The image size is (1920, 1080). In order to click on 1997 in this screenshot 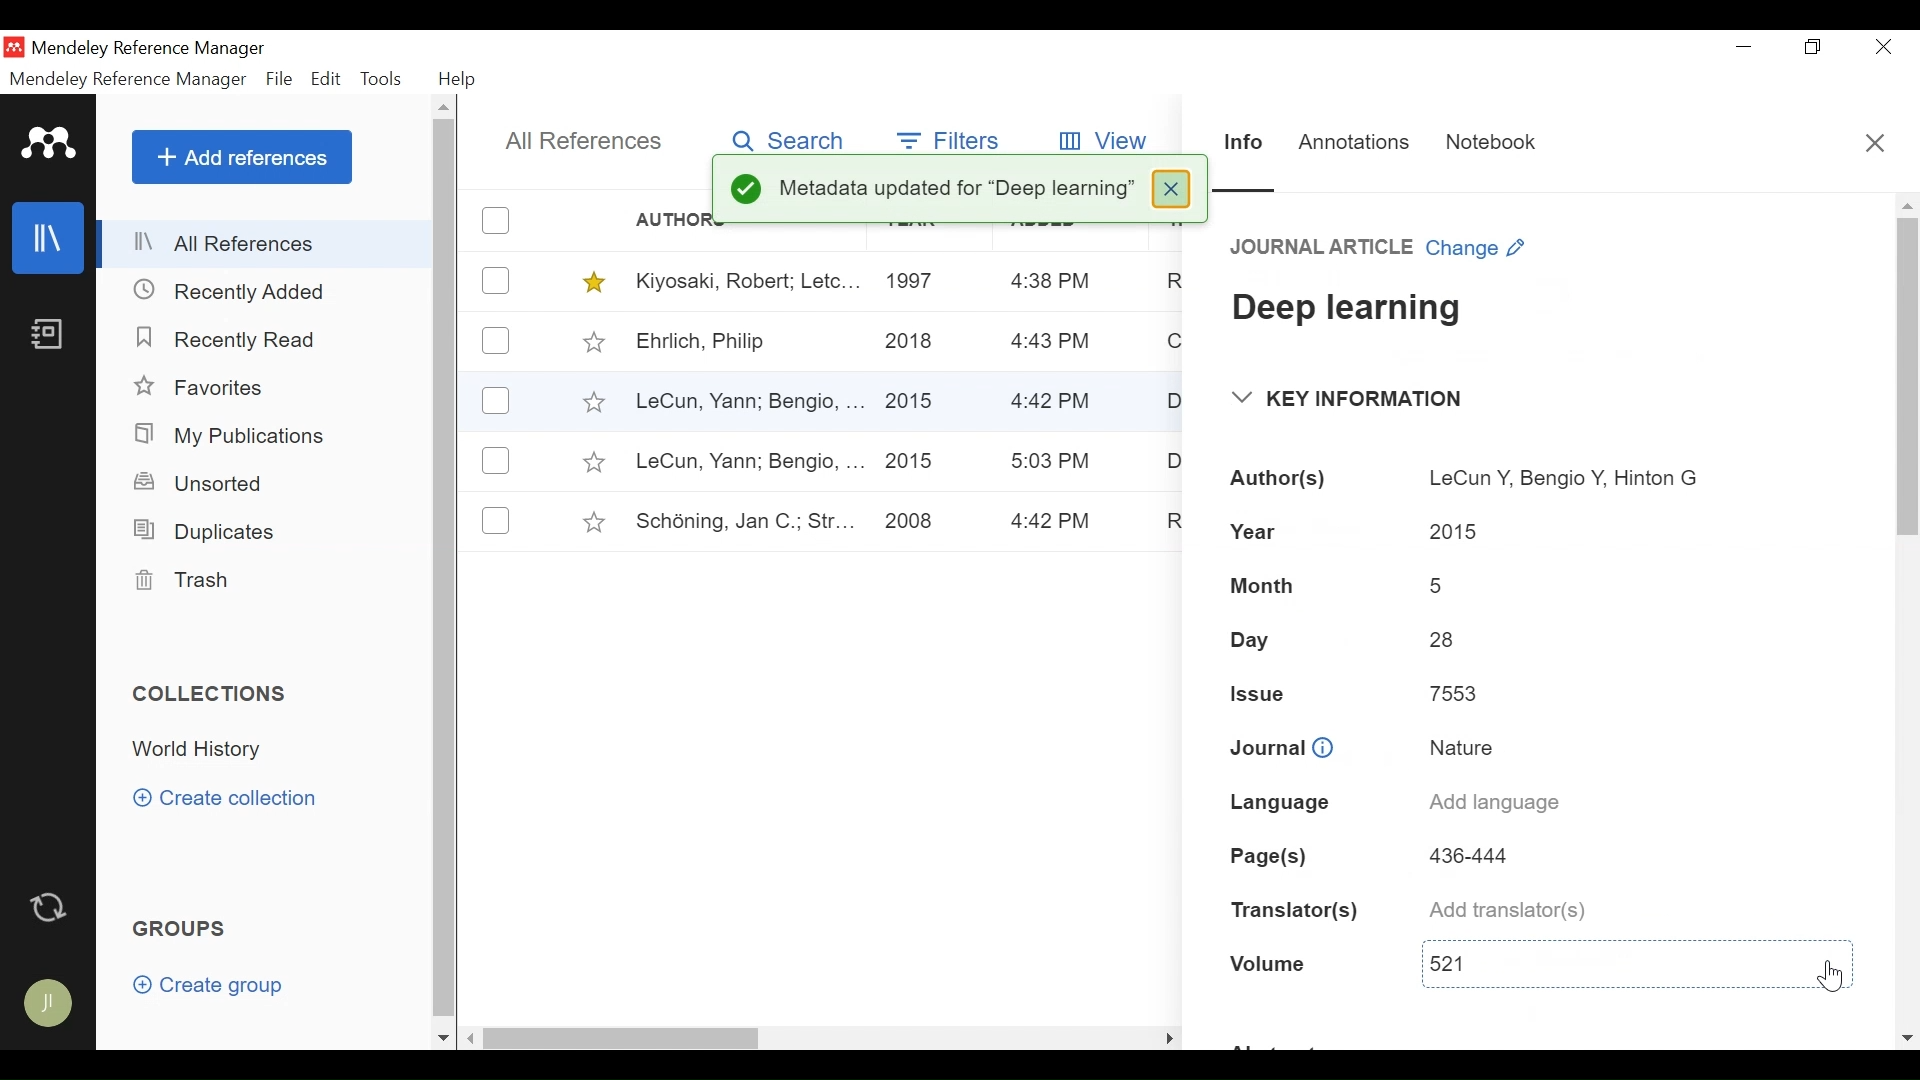, I will do `click(915, 279)`.